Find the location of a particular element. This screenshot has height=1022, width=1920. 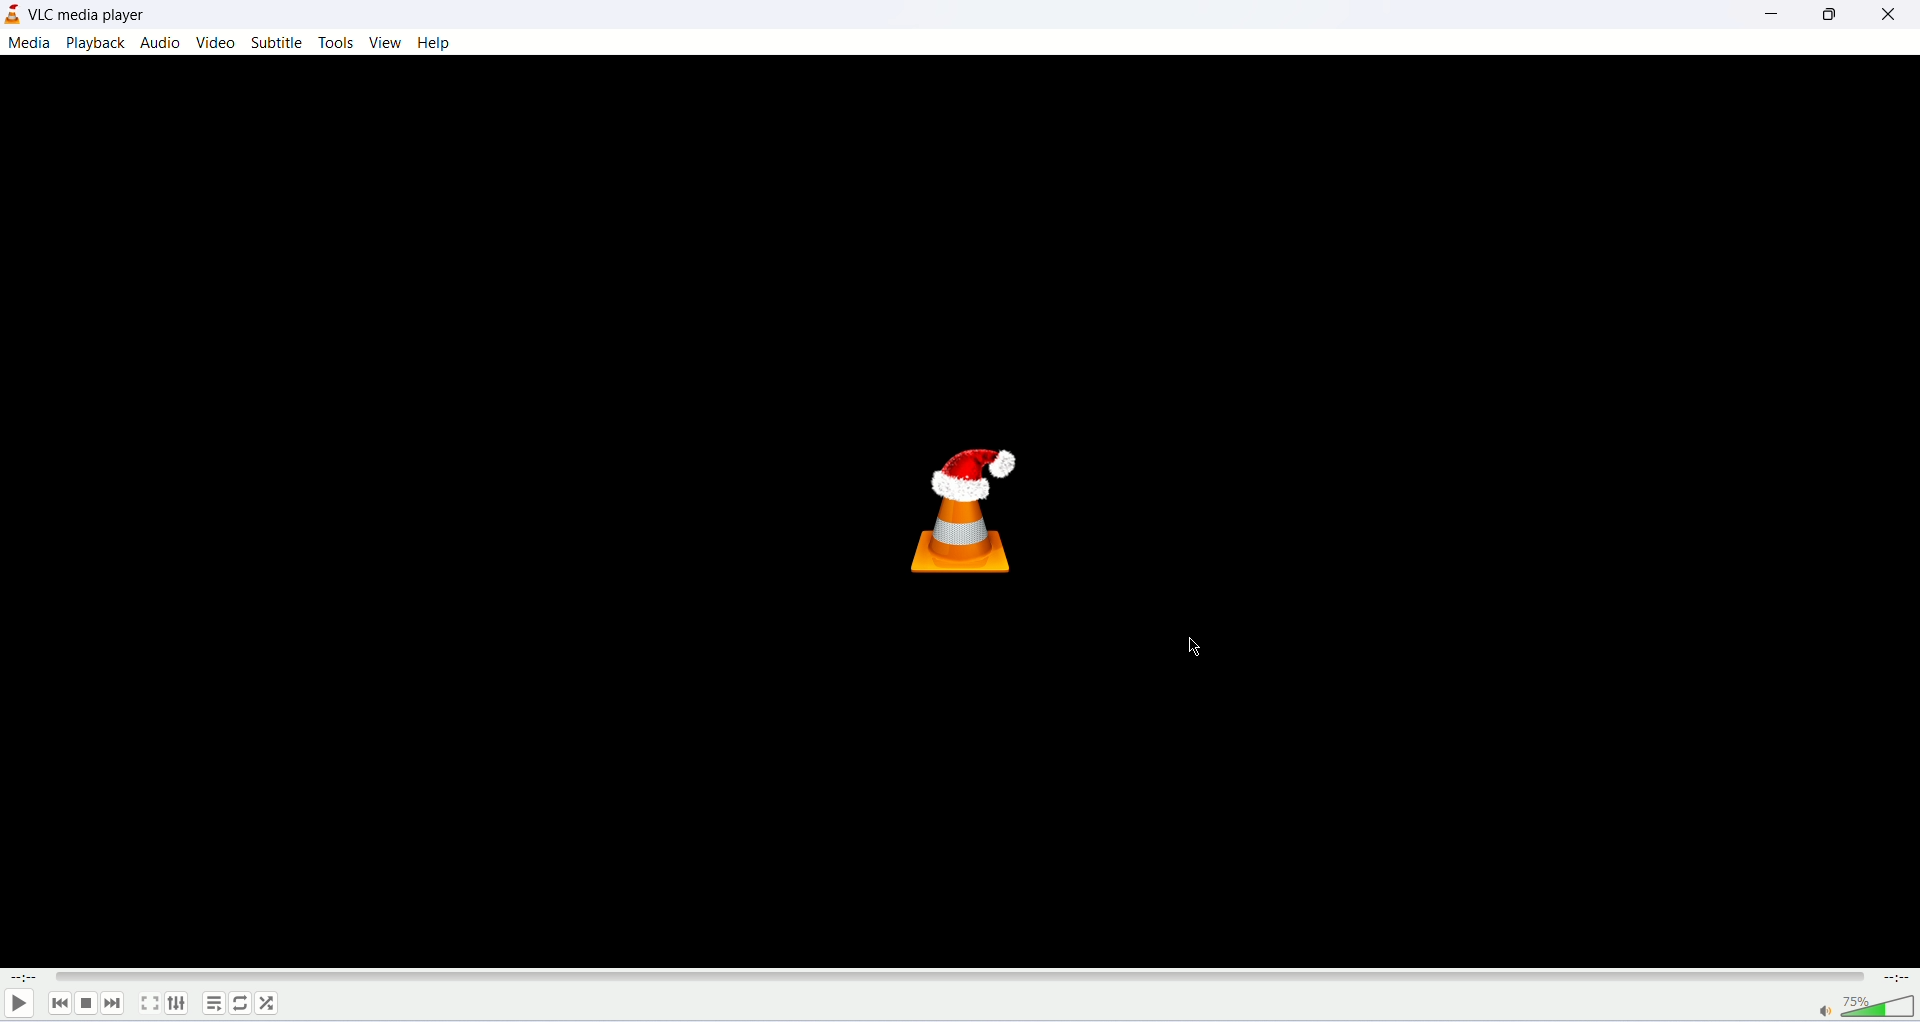

random is located at coordinates (268, 1004).